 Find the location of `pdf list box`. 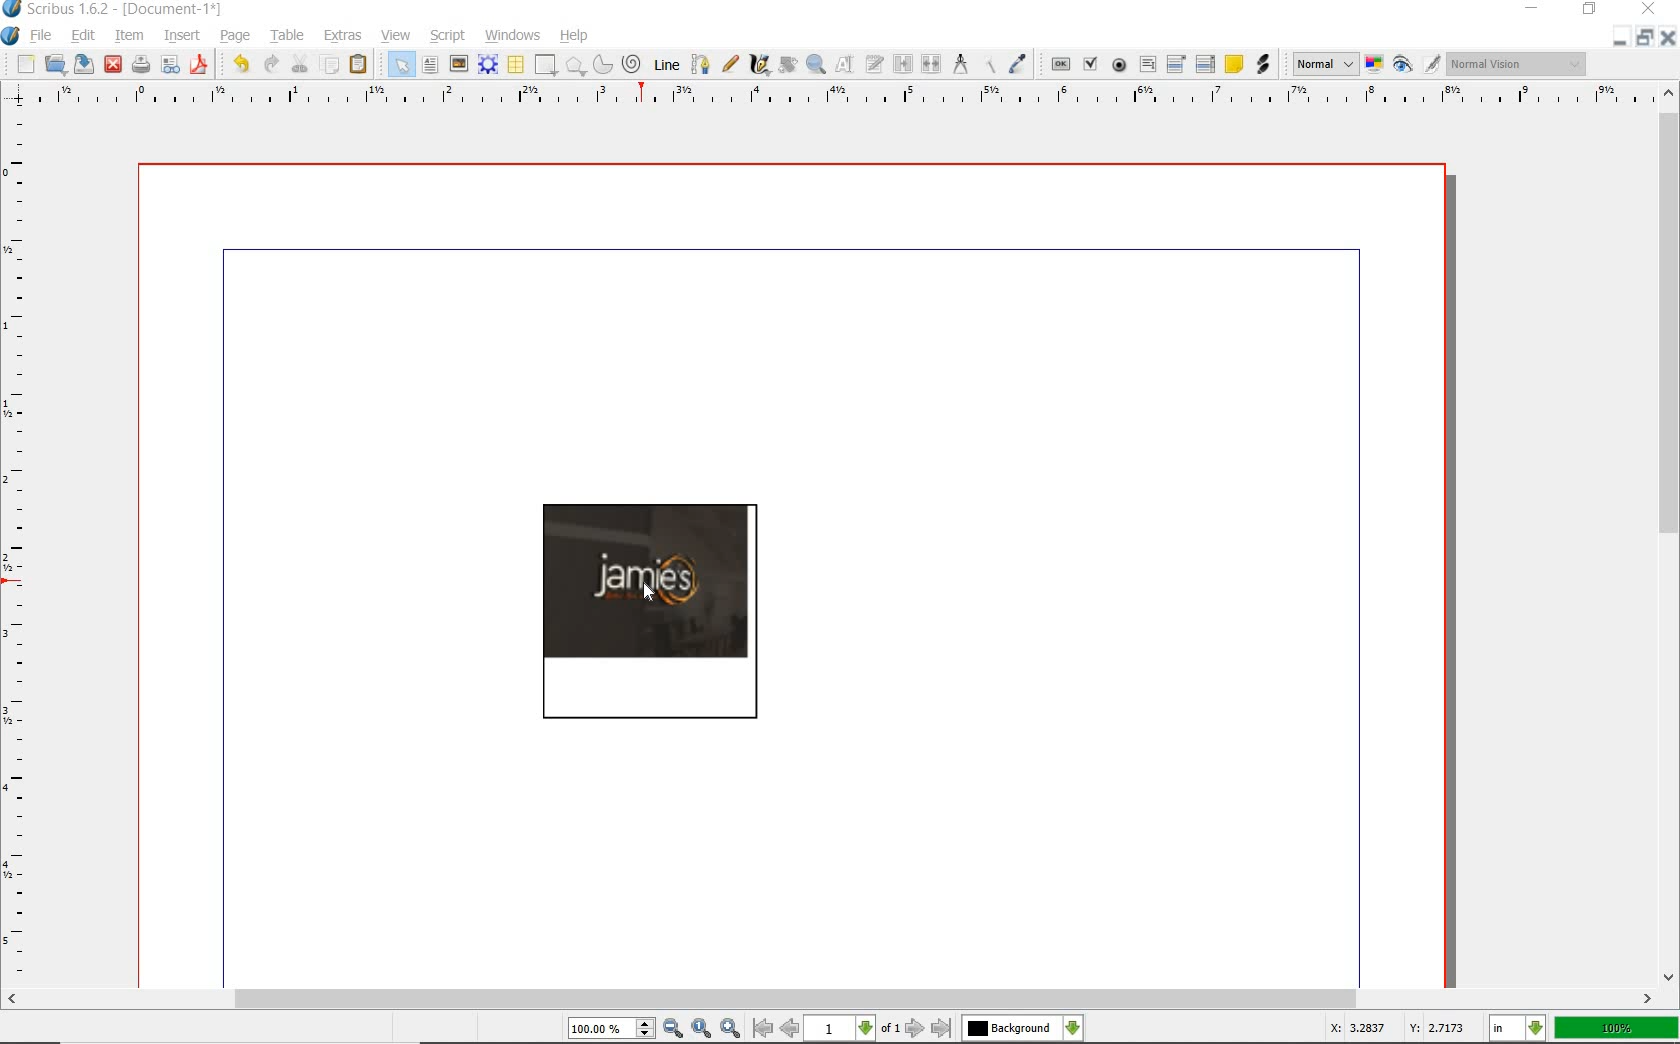

pdf list box is located at coordinates (1206, 65).